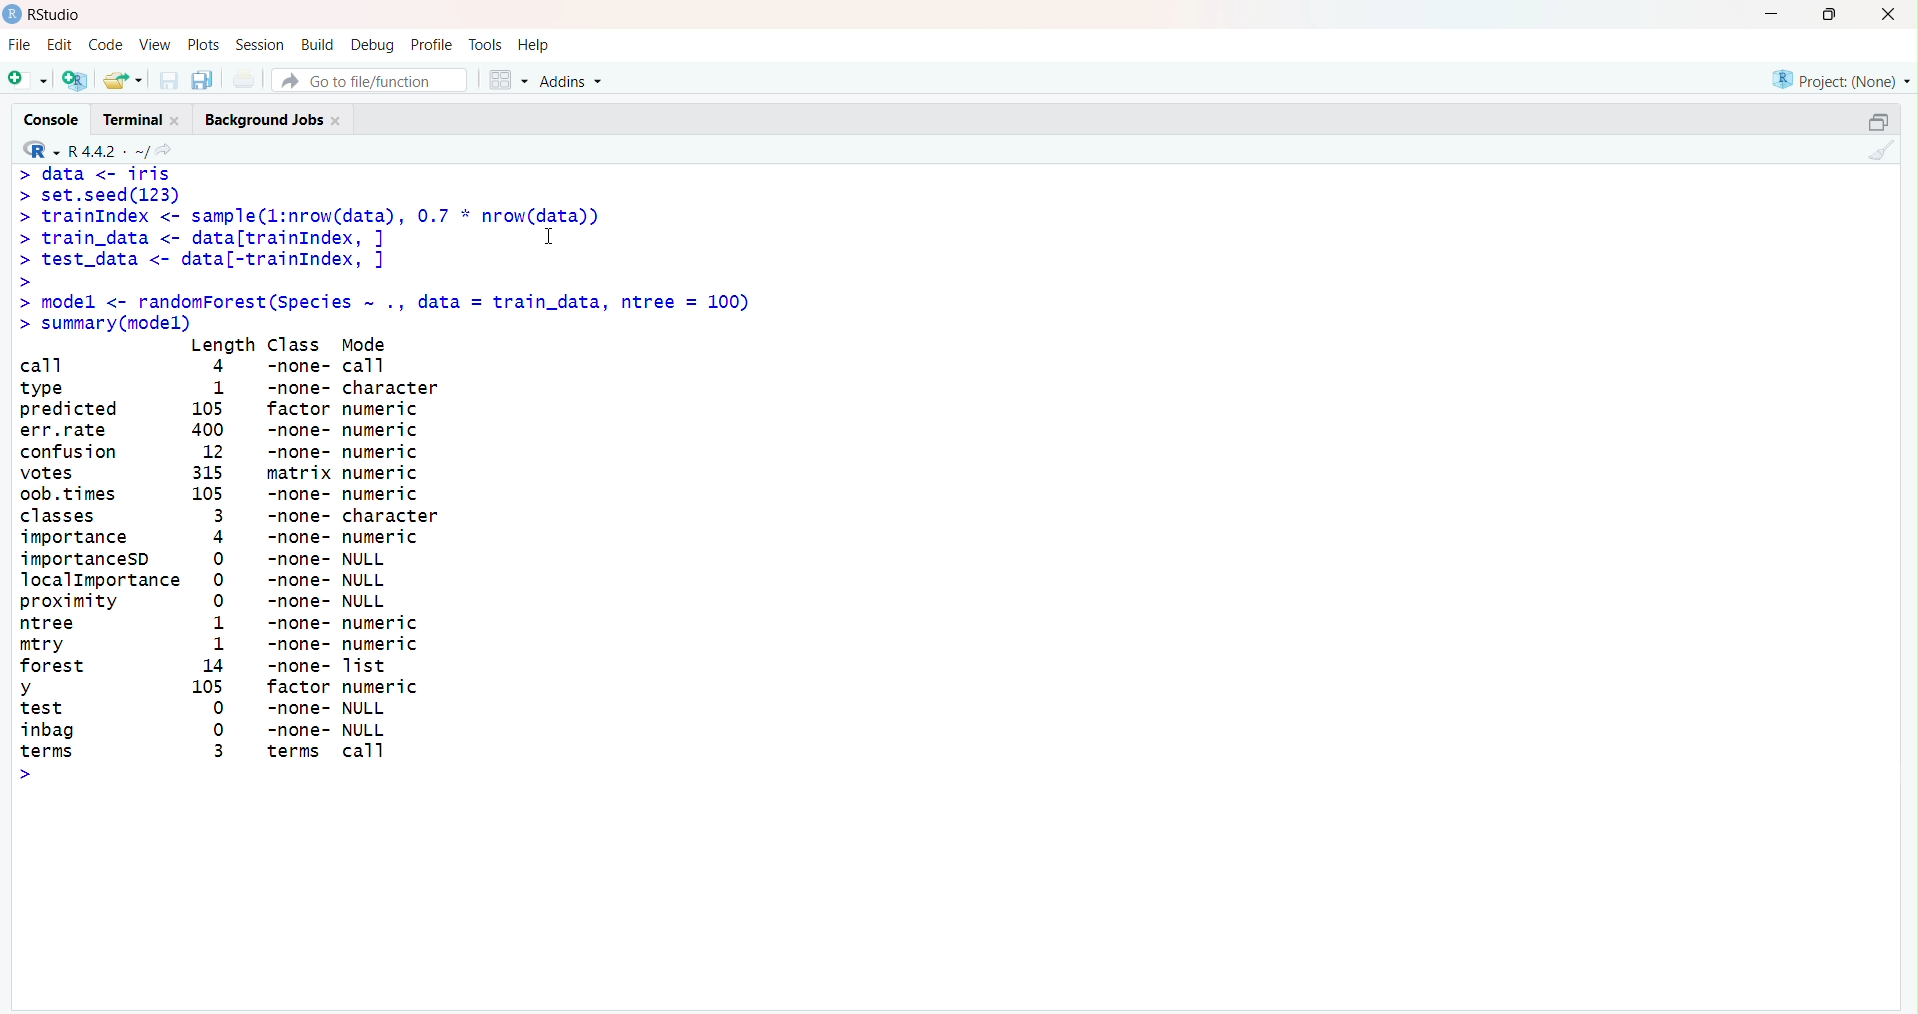  I want to click on Prompt cursor, so click(25, 280).